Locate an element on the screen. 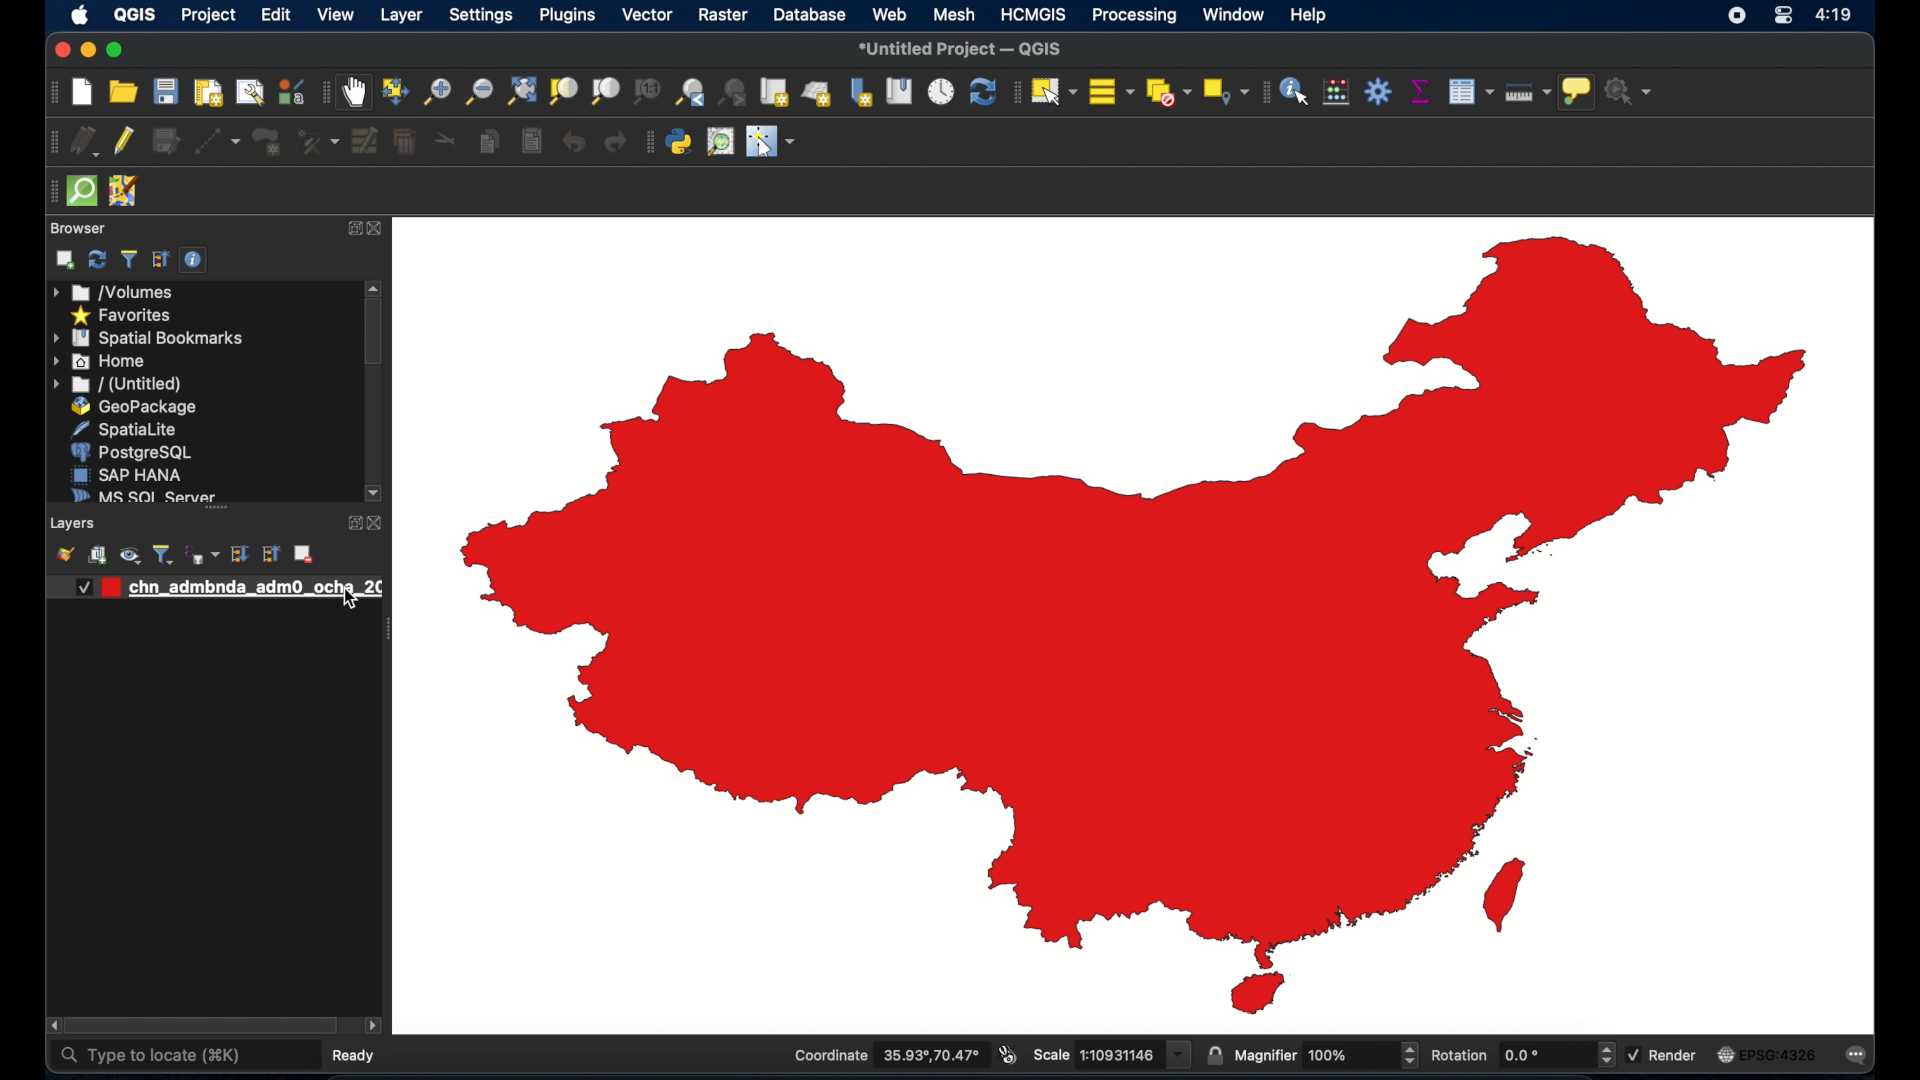  maximizing is located at coordinates (116, 51).